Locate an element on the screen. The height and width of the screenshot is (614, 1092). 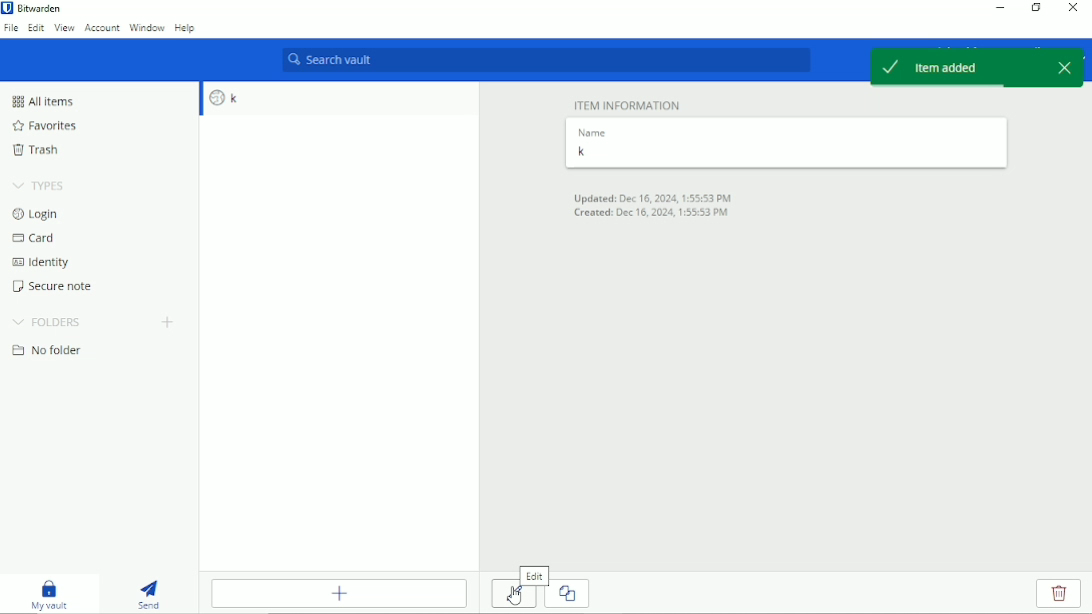
Trash is located at coordinates (38, 149).